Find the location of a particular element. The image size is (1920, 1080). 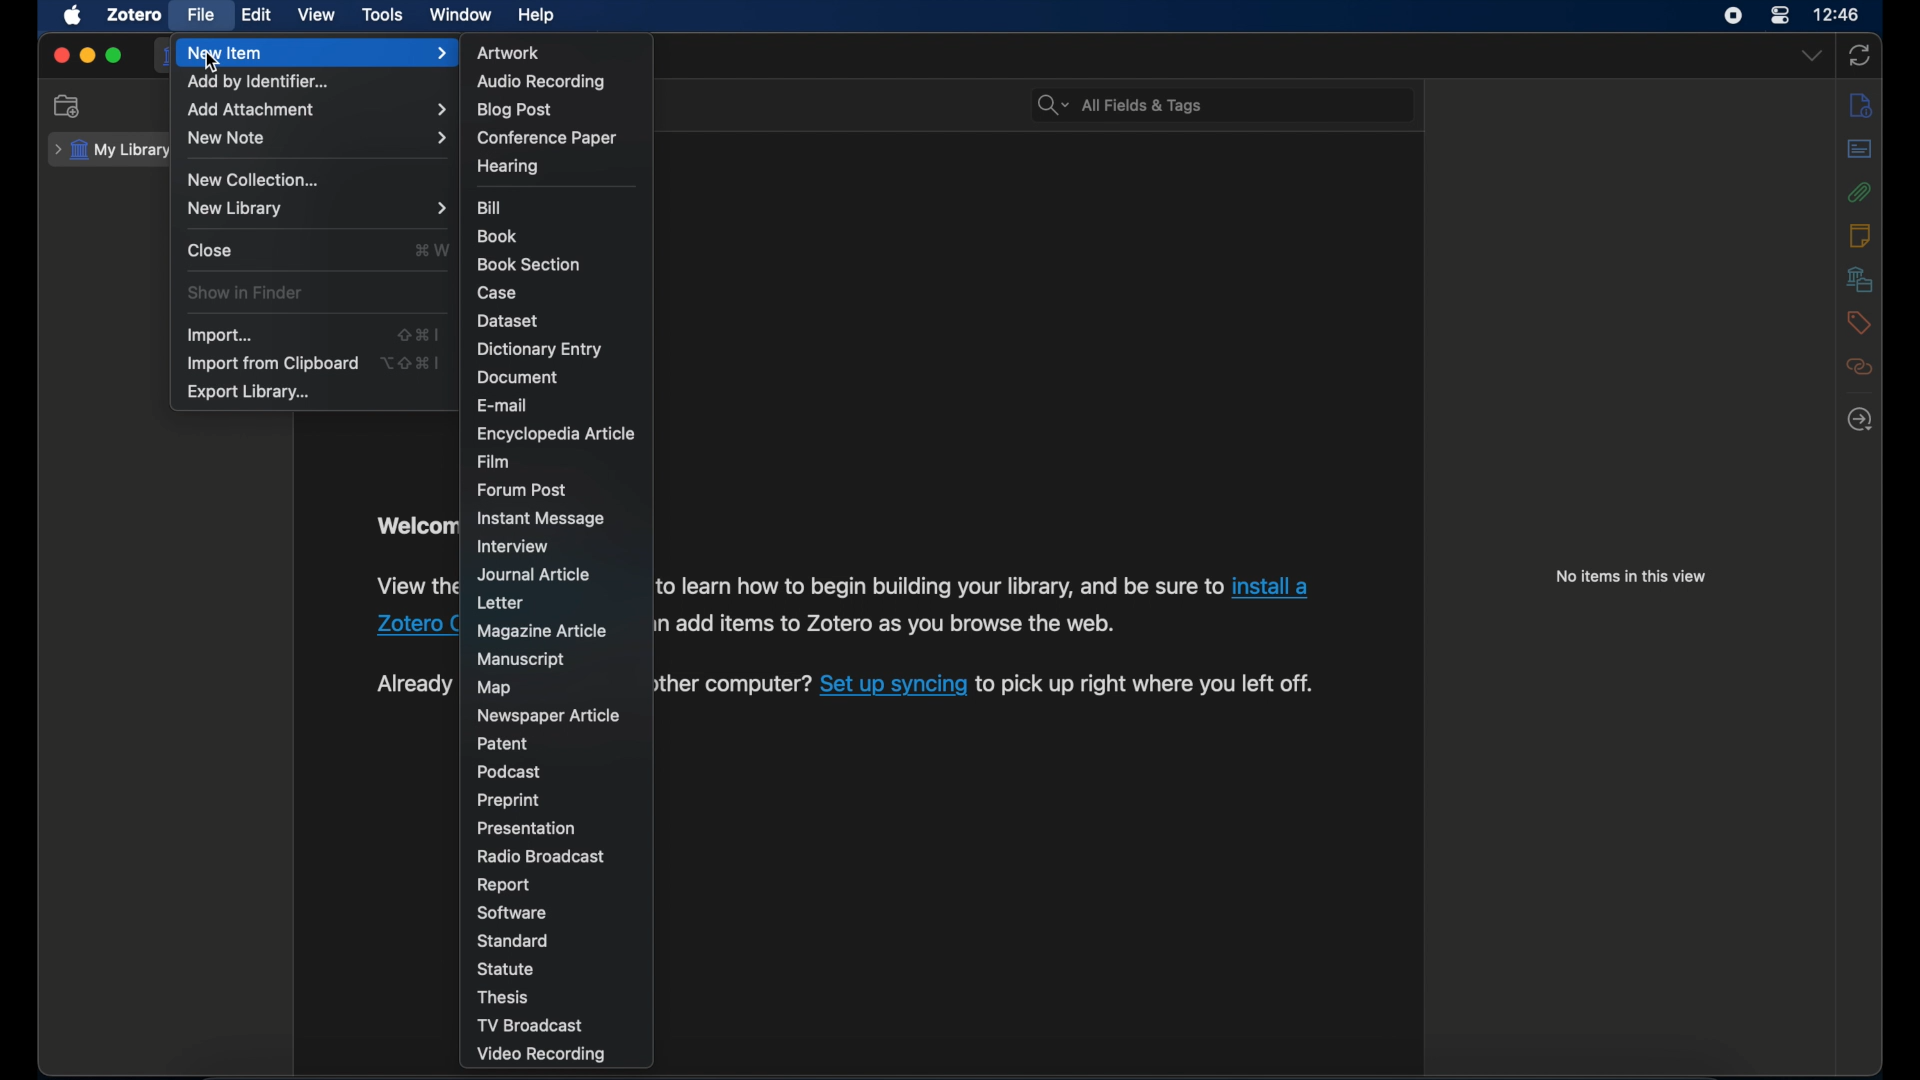

standard is located at coordinates (516, 940).